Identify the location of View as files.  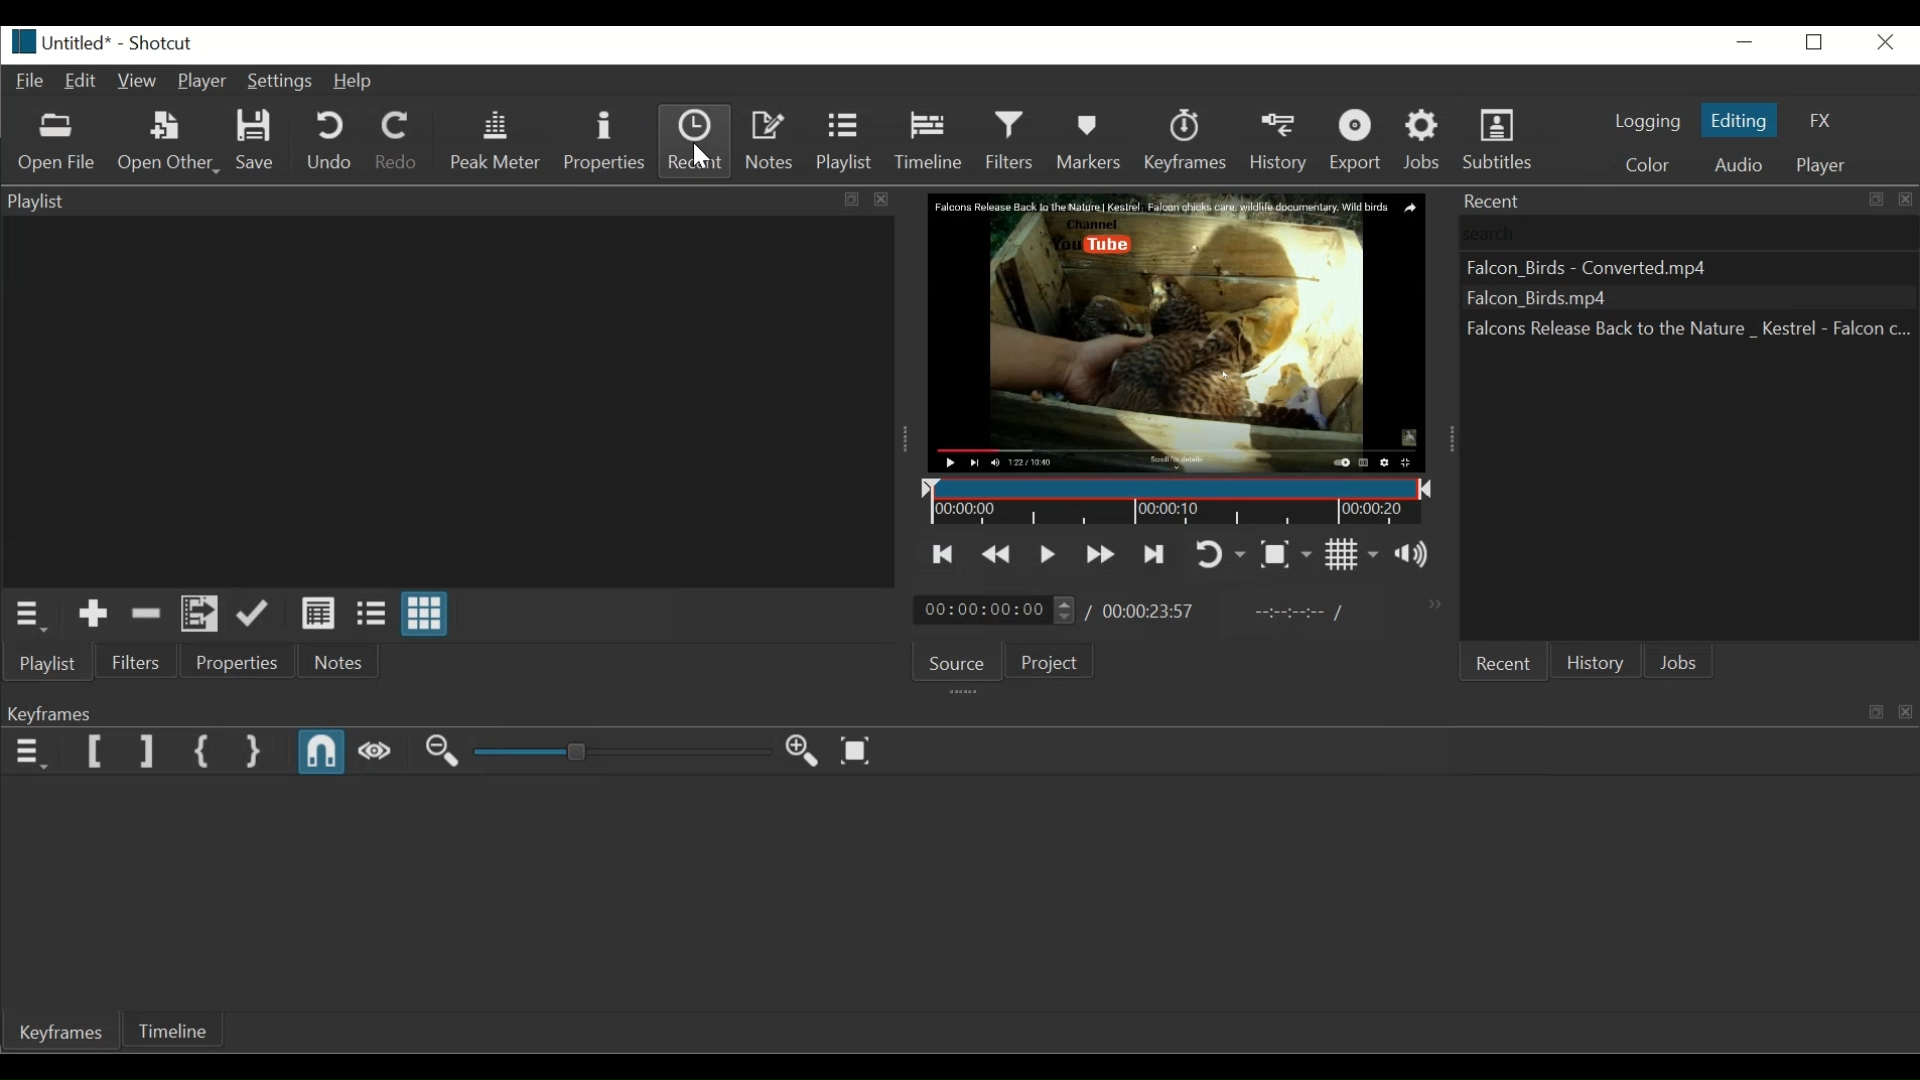
(369, 612).